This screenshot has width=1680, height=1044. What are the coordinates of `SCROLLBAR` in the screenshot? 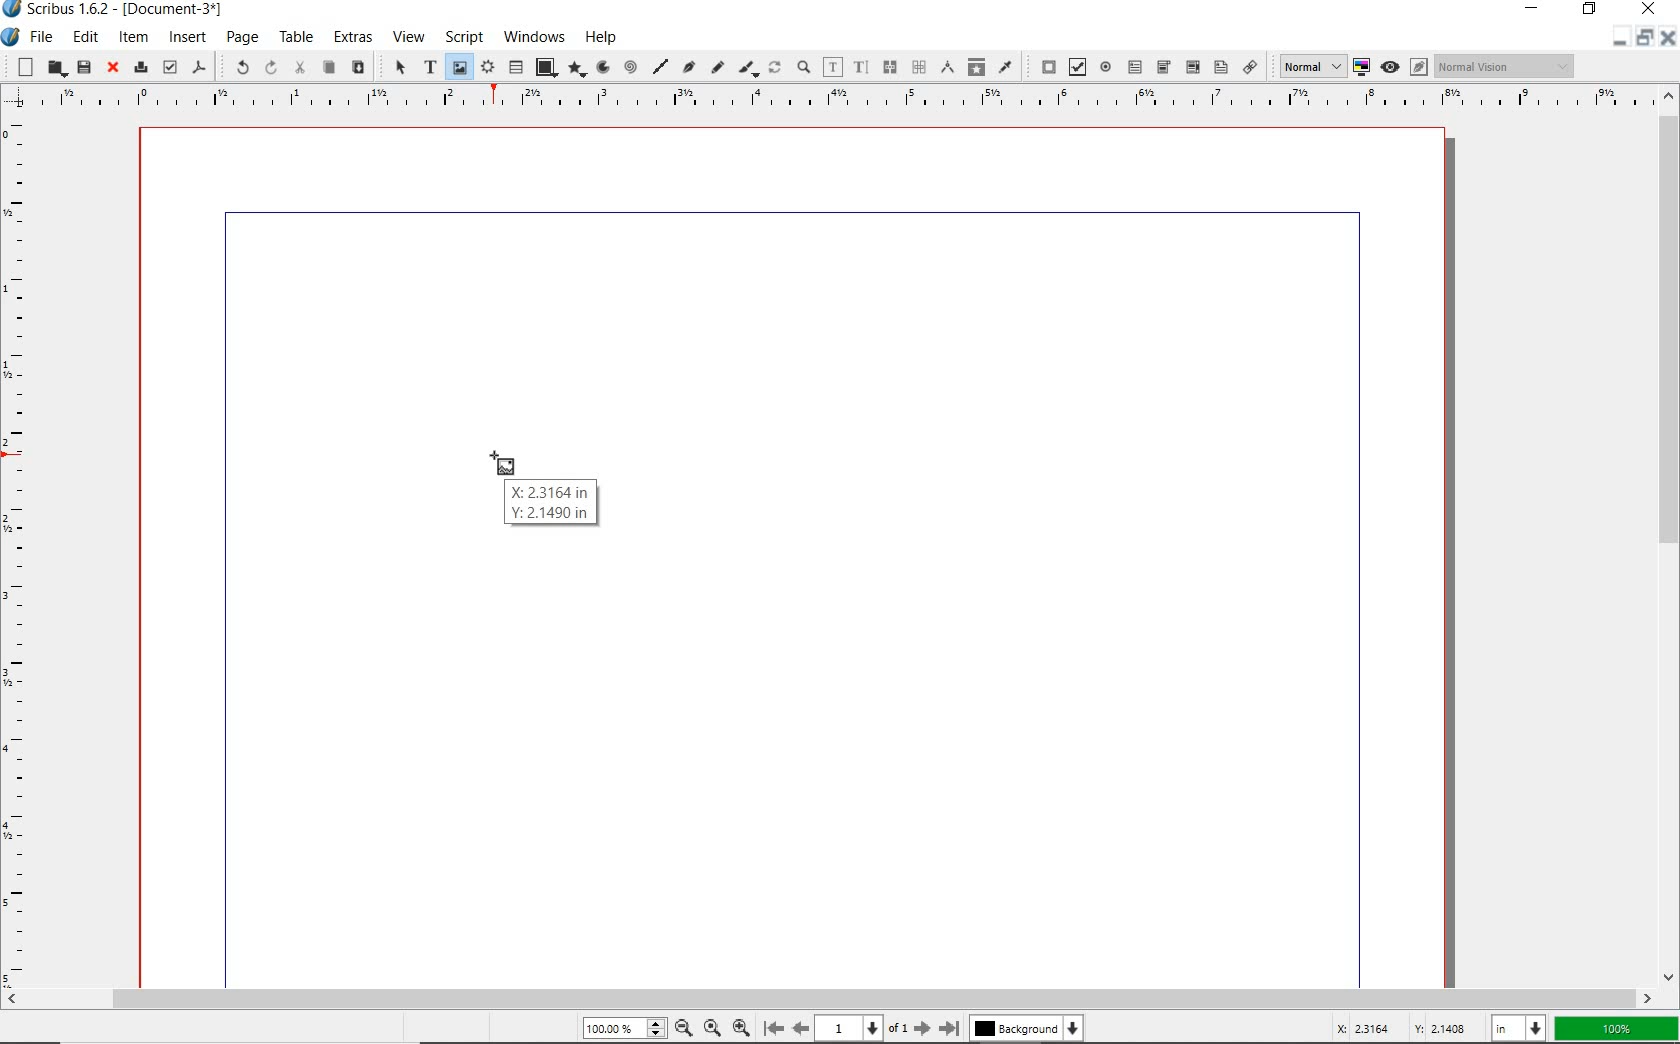 It's located at (828, 998).